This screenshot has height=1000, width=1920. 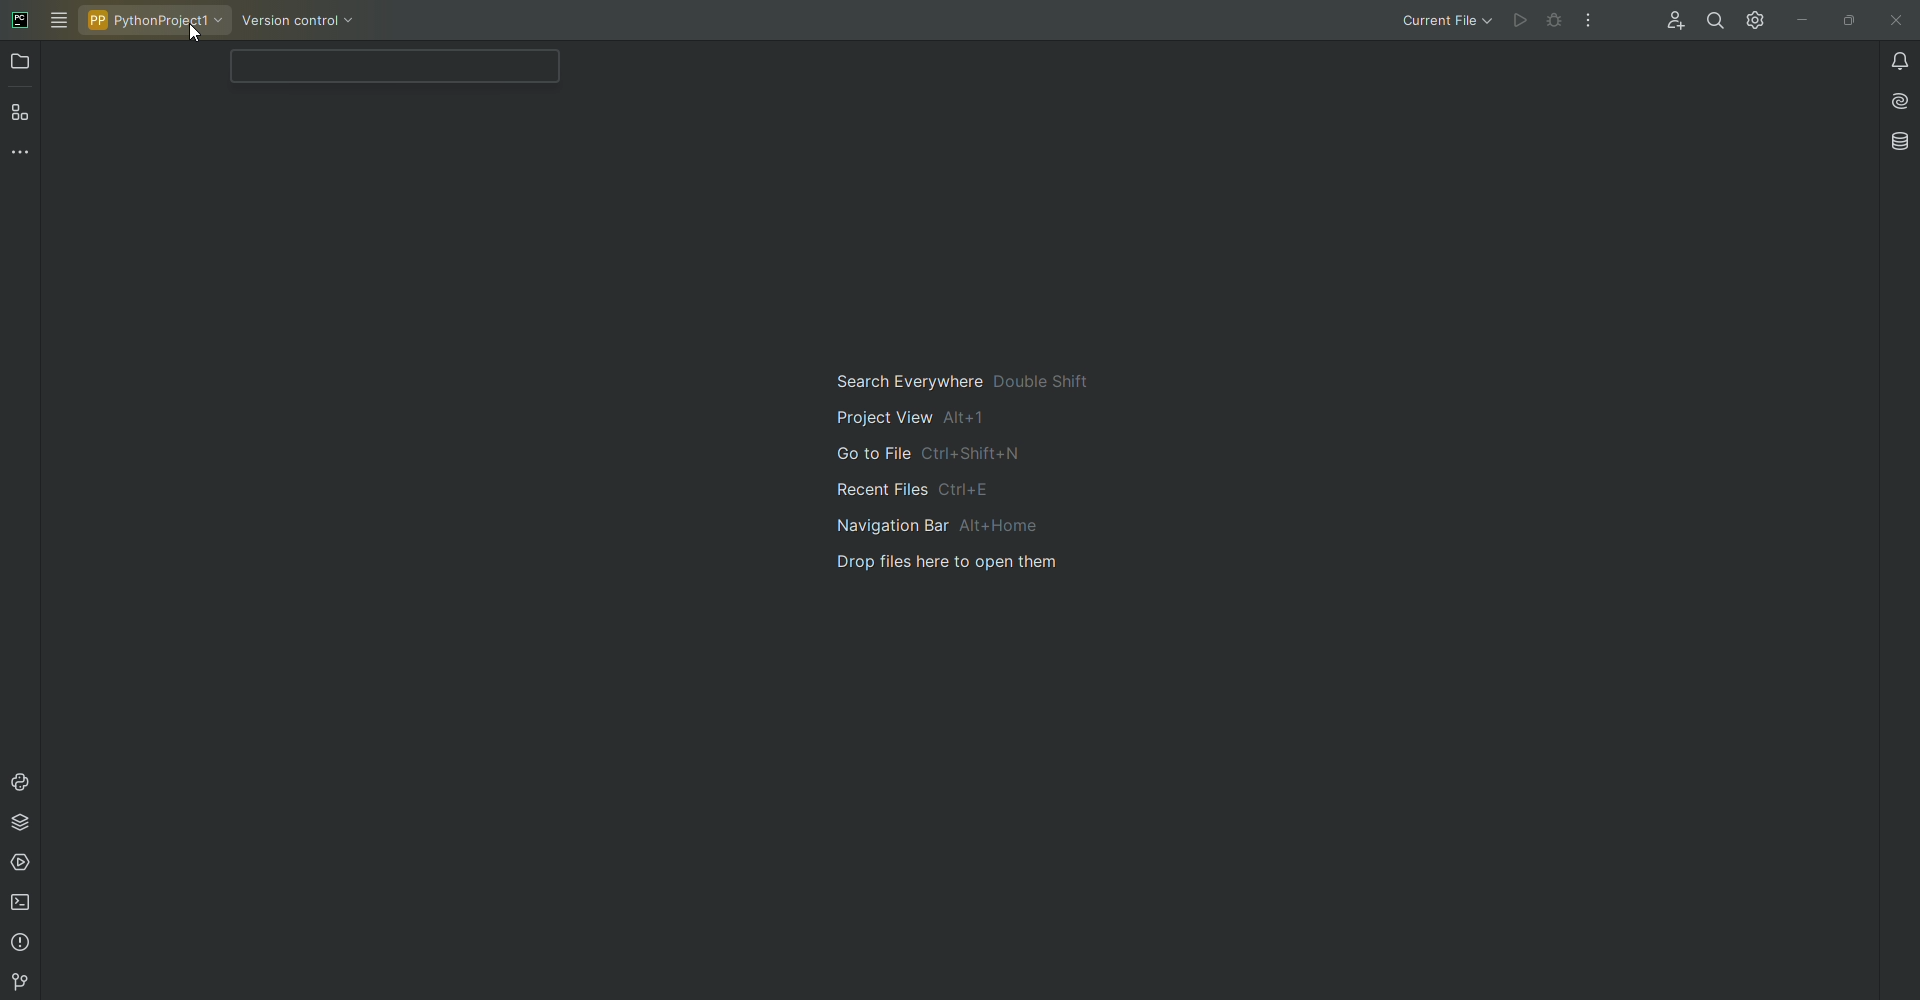 What do you see at coordinates (1709, 21) in the screenshot?
I see `Find` at bounding box center [1709, 21].